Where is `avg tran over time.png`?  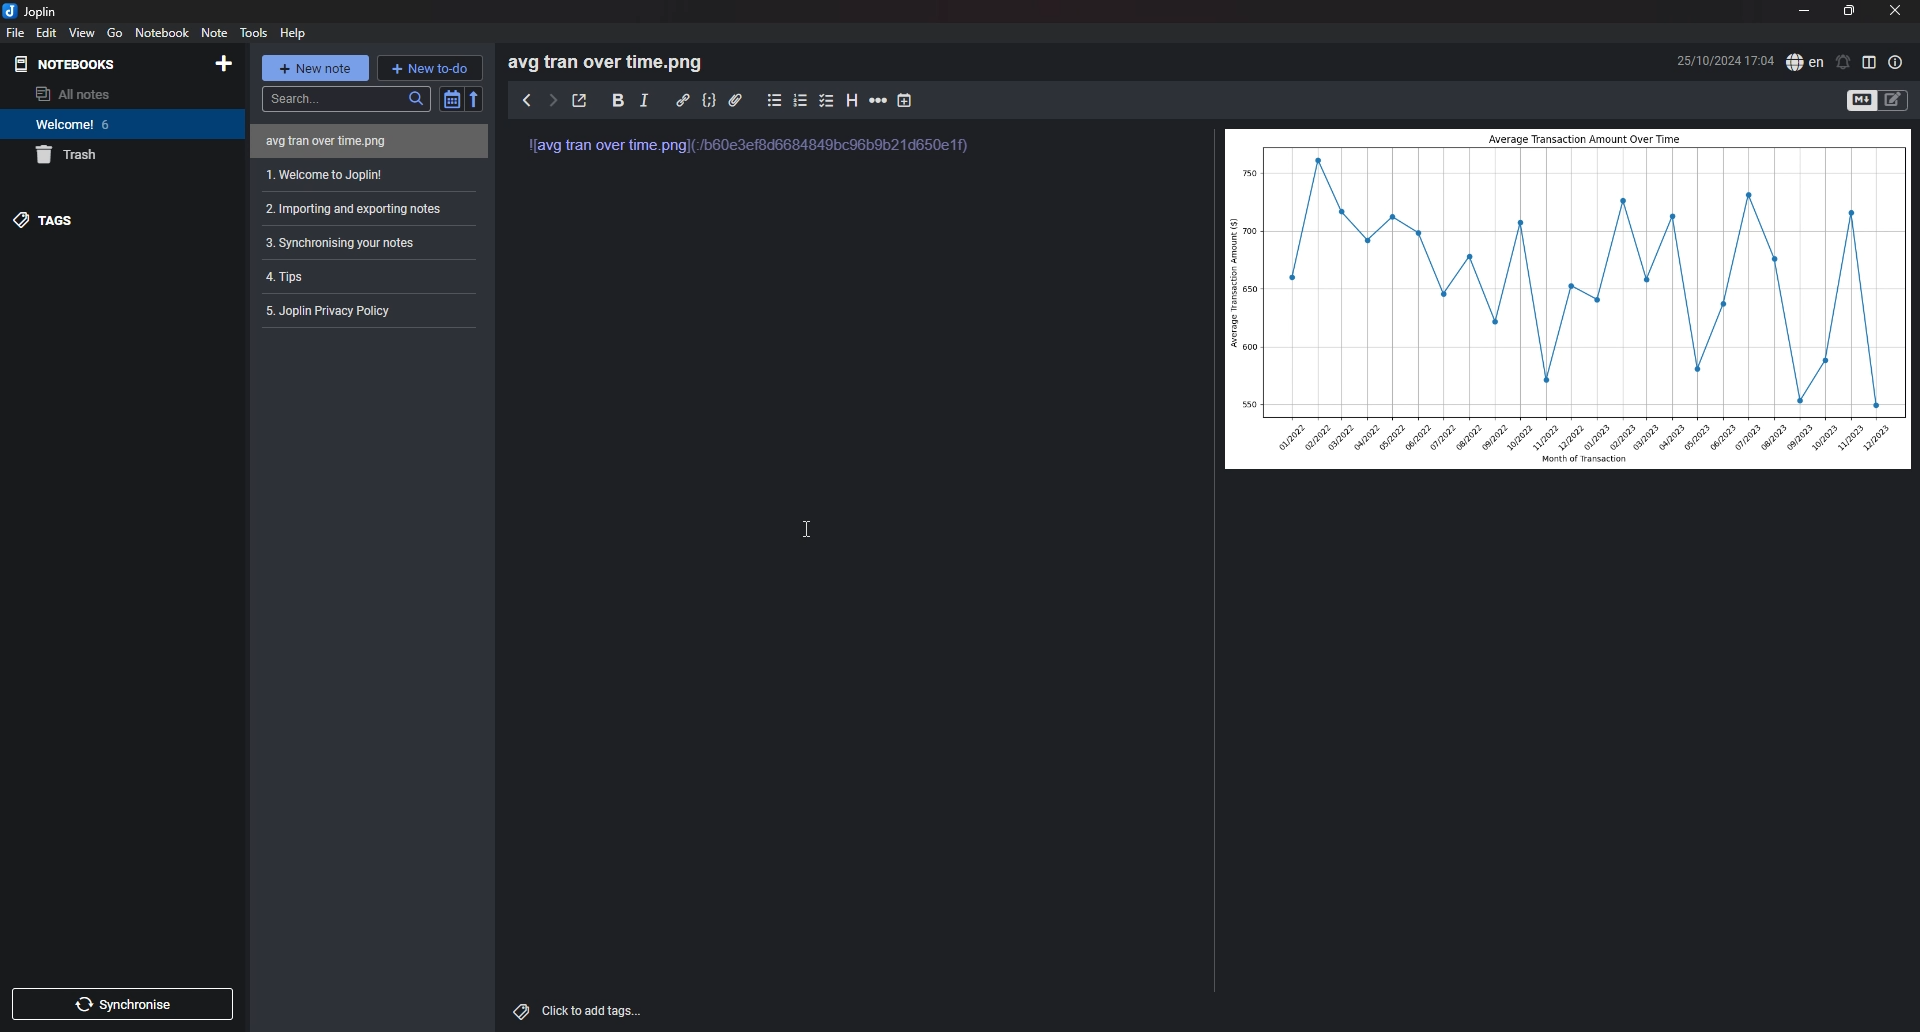
avg tran over time.png is located at coordinates (268, 142).